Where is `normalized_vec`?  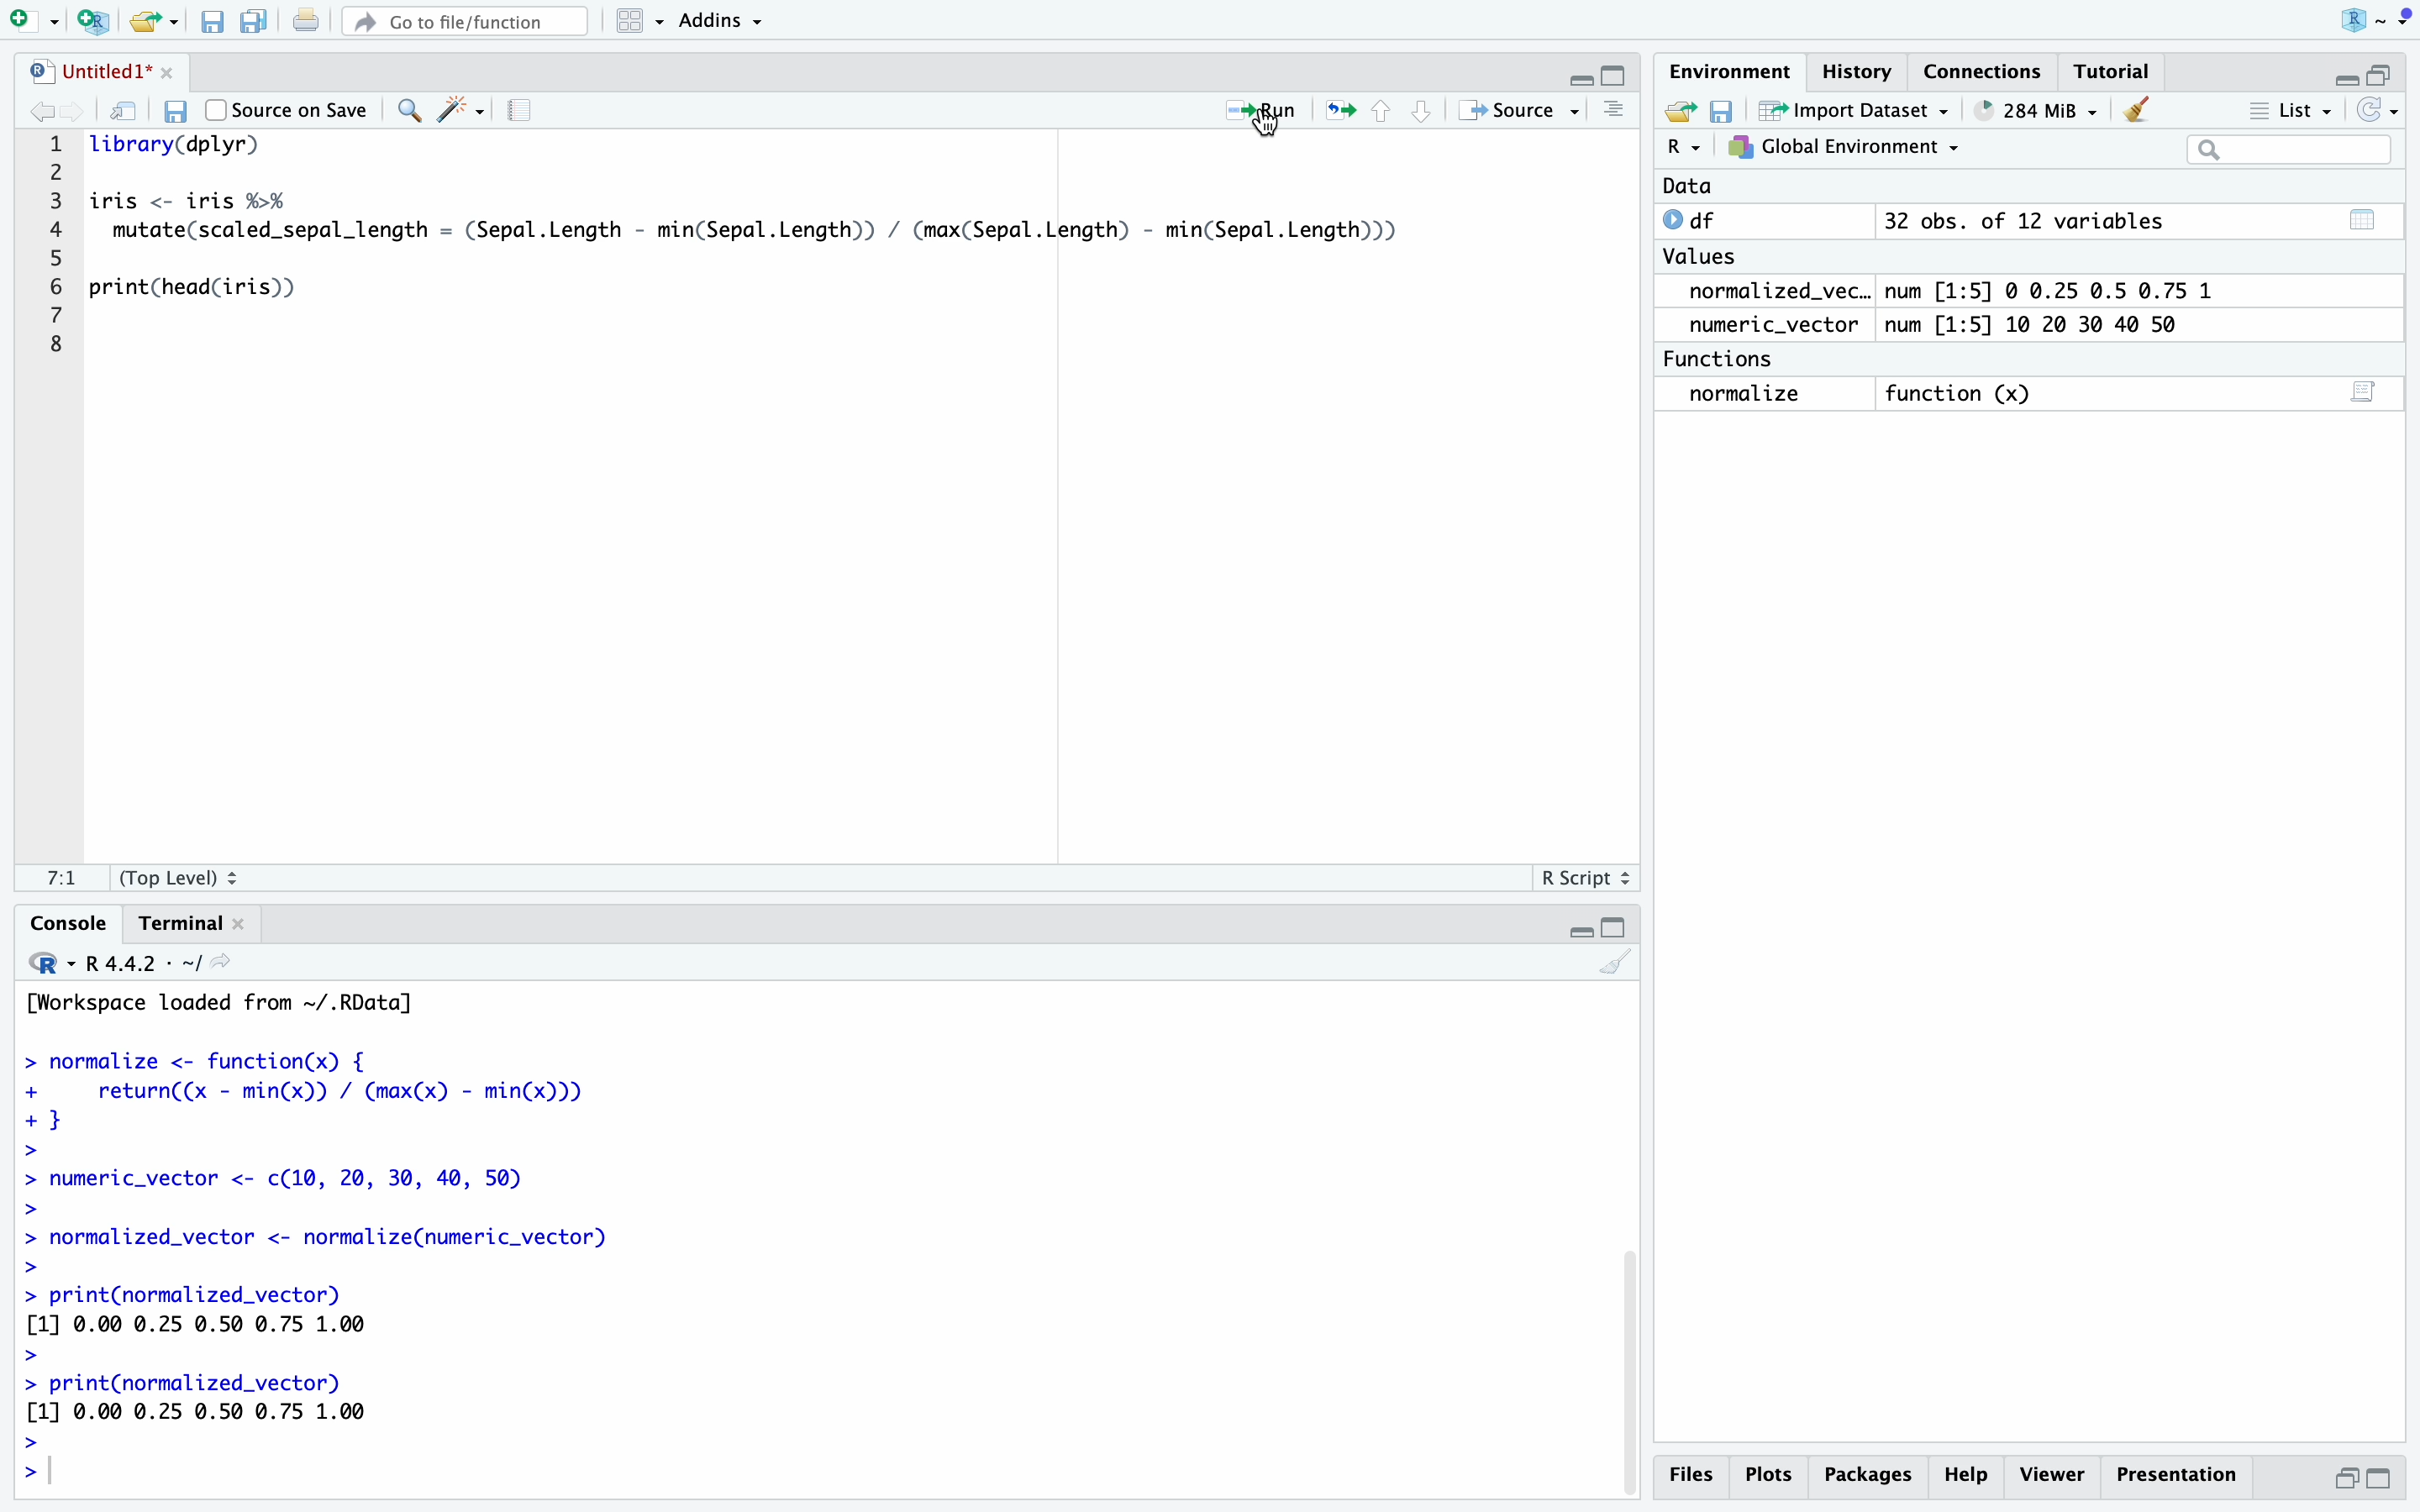
normalized_vec is located at coordinates (1764, 293).